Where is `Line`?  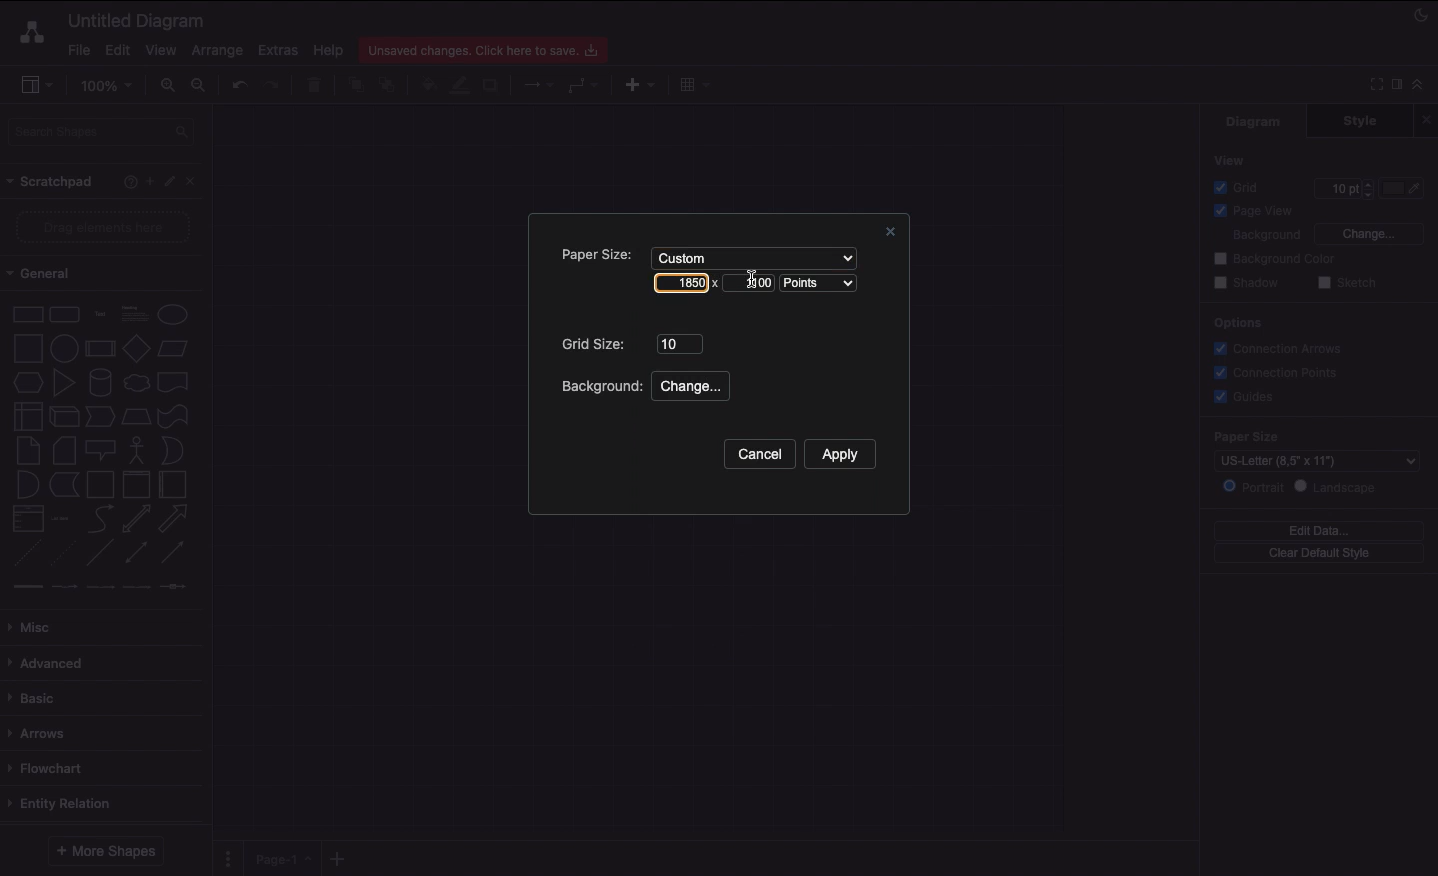
Line is located at coordinates (100, 554).